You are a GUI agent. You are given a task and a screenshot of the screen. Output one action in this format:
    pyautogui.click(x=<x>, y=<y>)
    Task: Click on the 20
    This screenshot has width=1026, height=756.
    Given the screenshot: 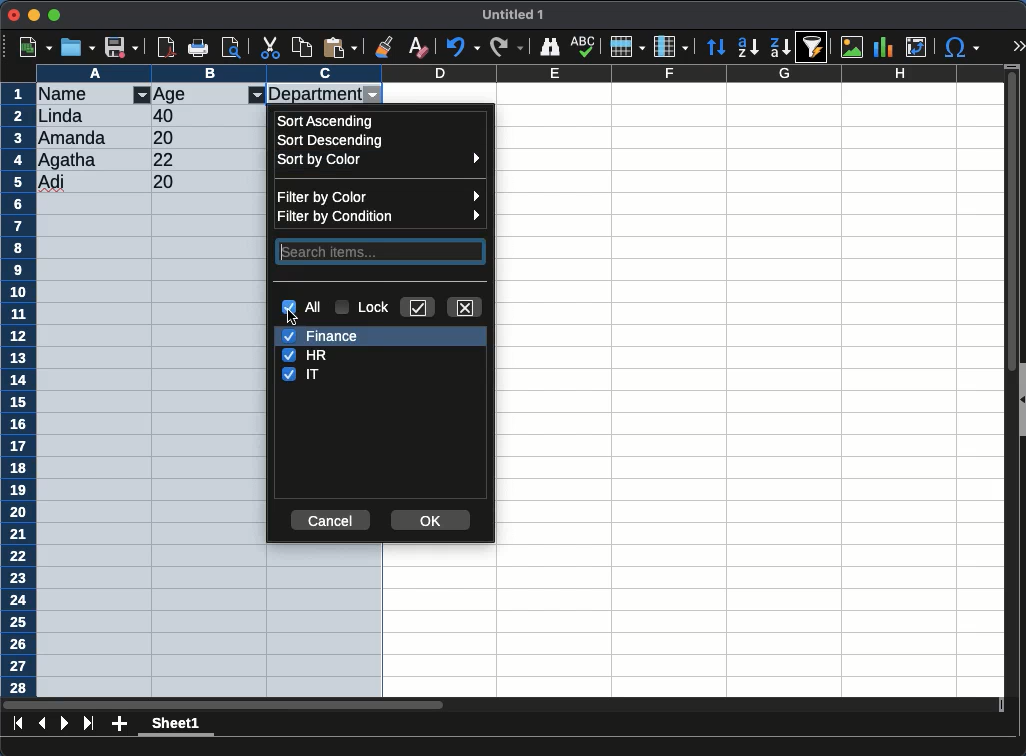 What is the action you would take?
    pyautogui.click(x=177, y=182)
    